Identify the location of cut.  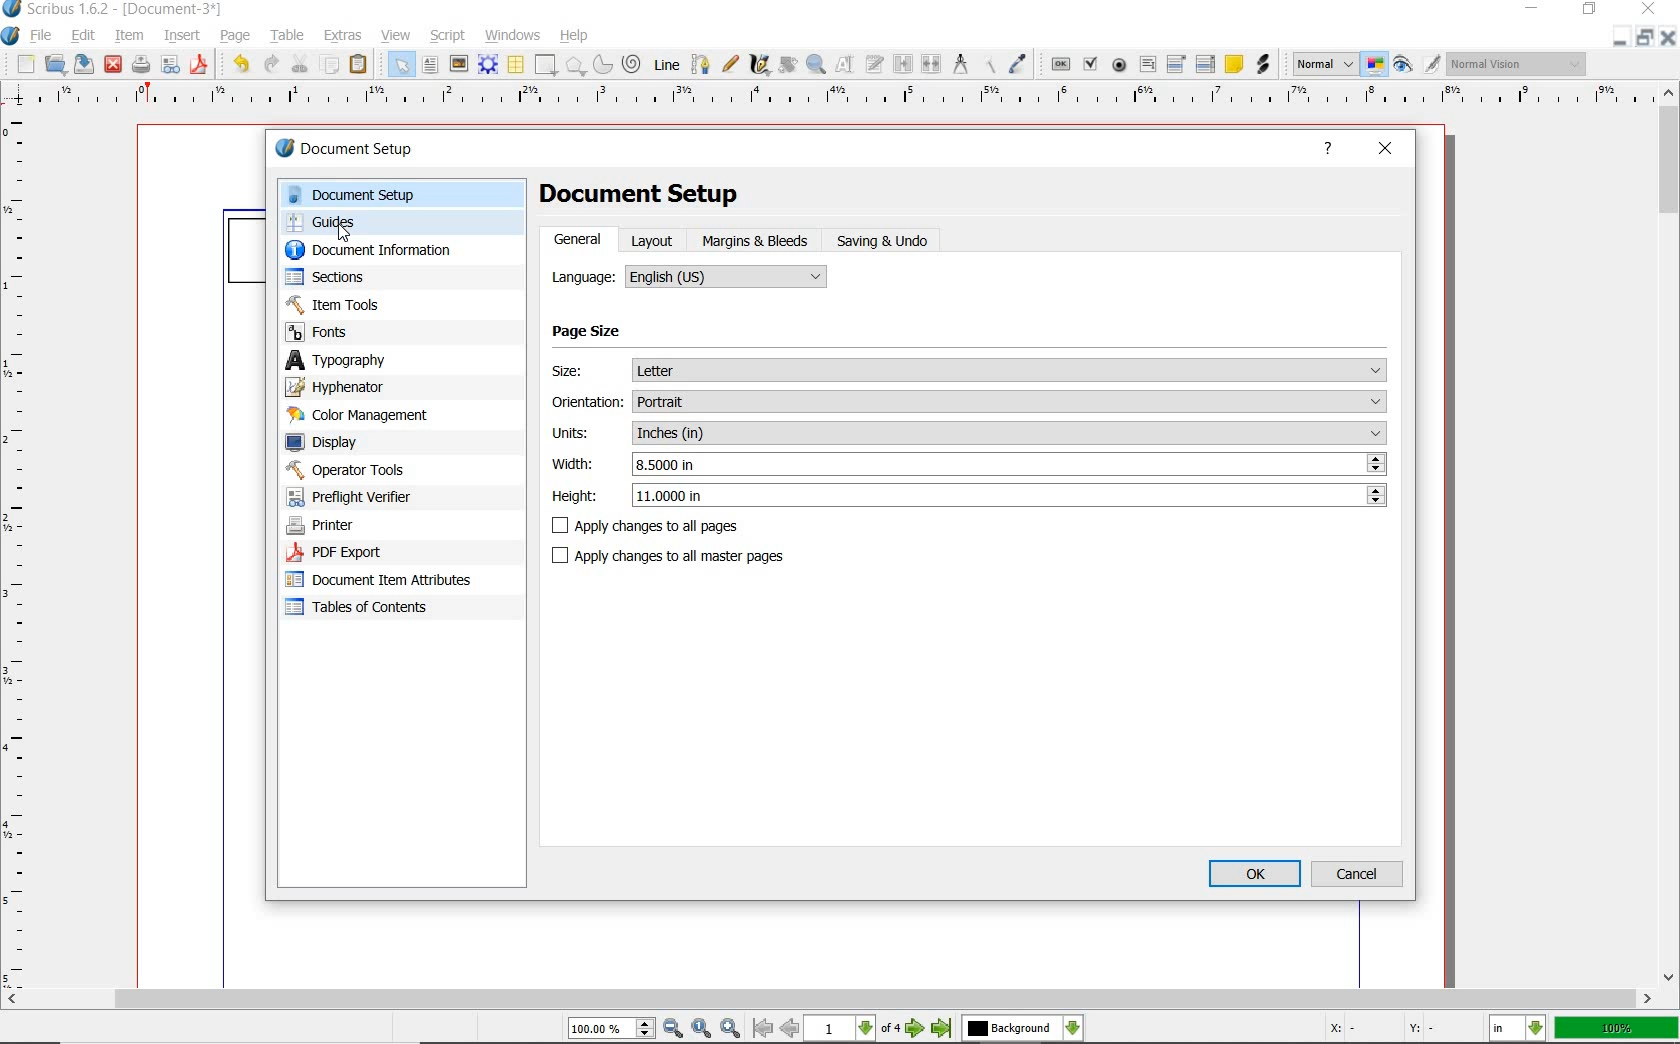
(299, 64).